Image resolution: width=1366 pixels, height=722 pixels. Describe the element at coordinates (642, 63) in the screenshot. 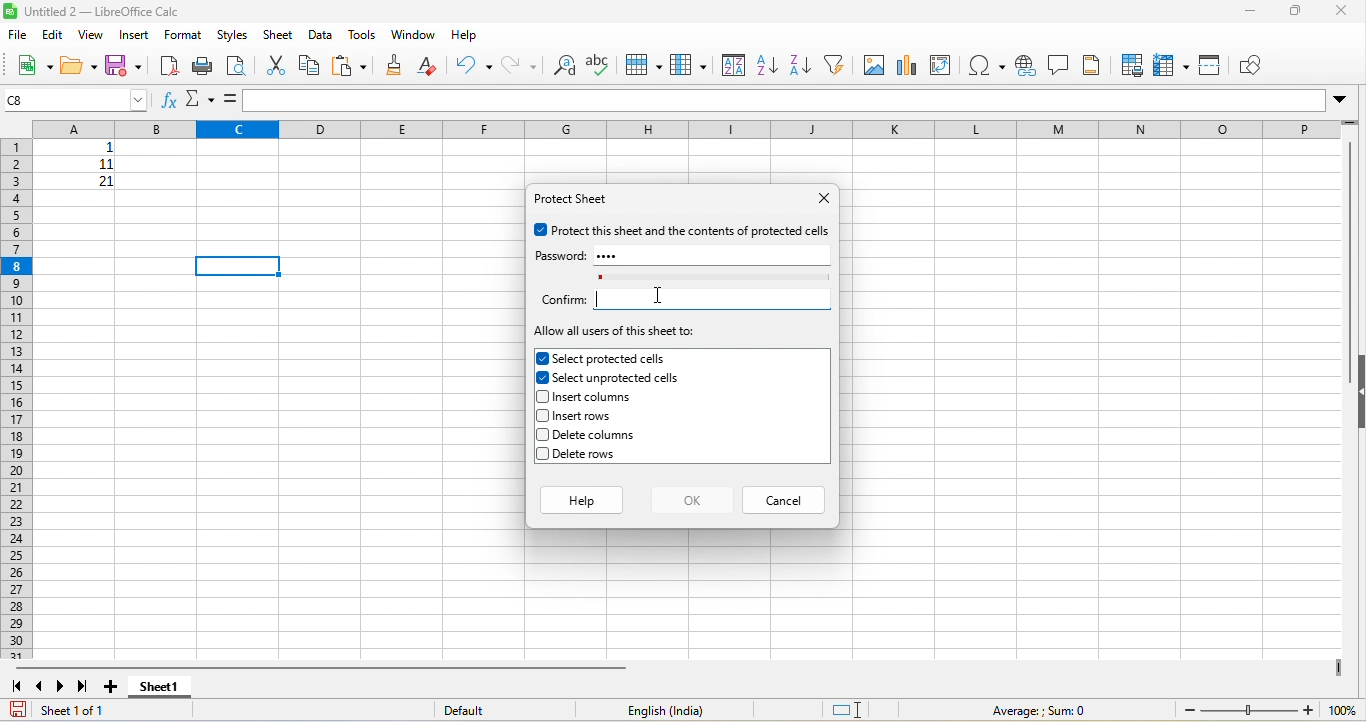

I see `row` at that location.